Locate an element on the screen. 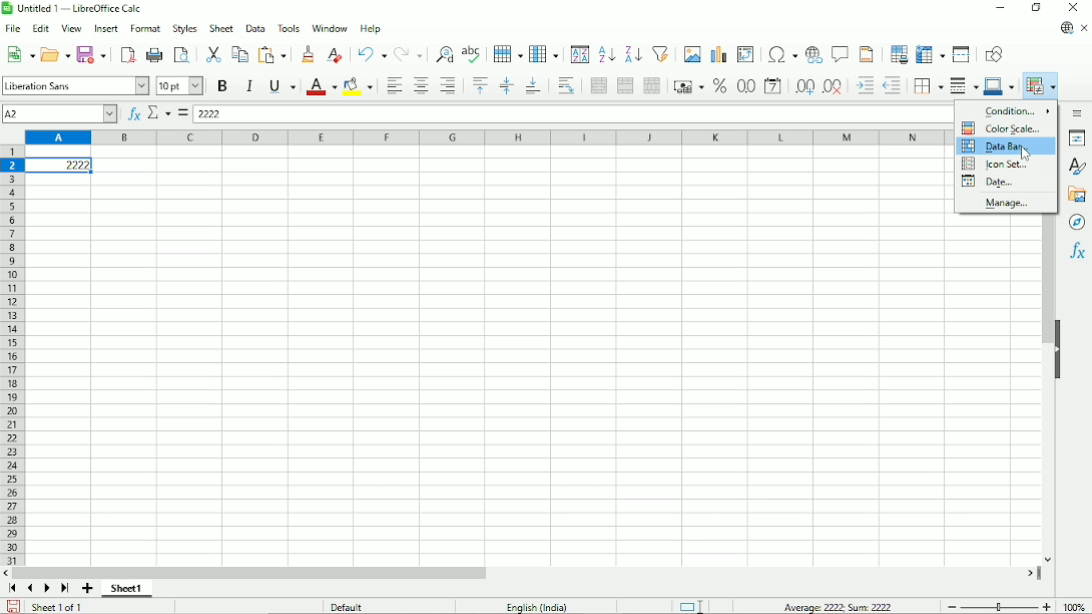 This screenshot has width=1092, height=614. Align center is located at coordinates (421, 85).